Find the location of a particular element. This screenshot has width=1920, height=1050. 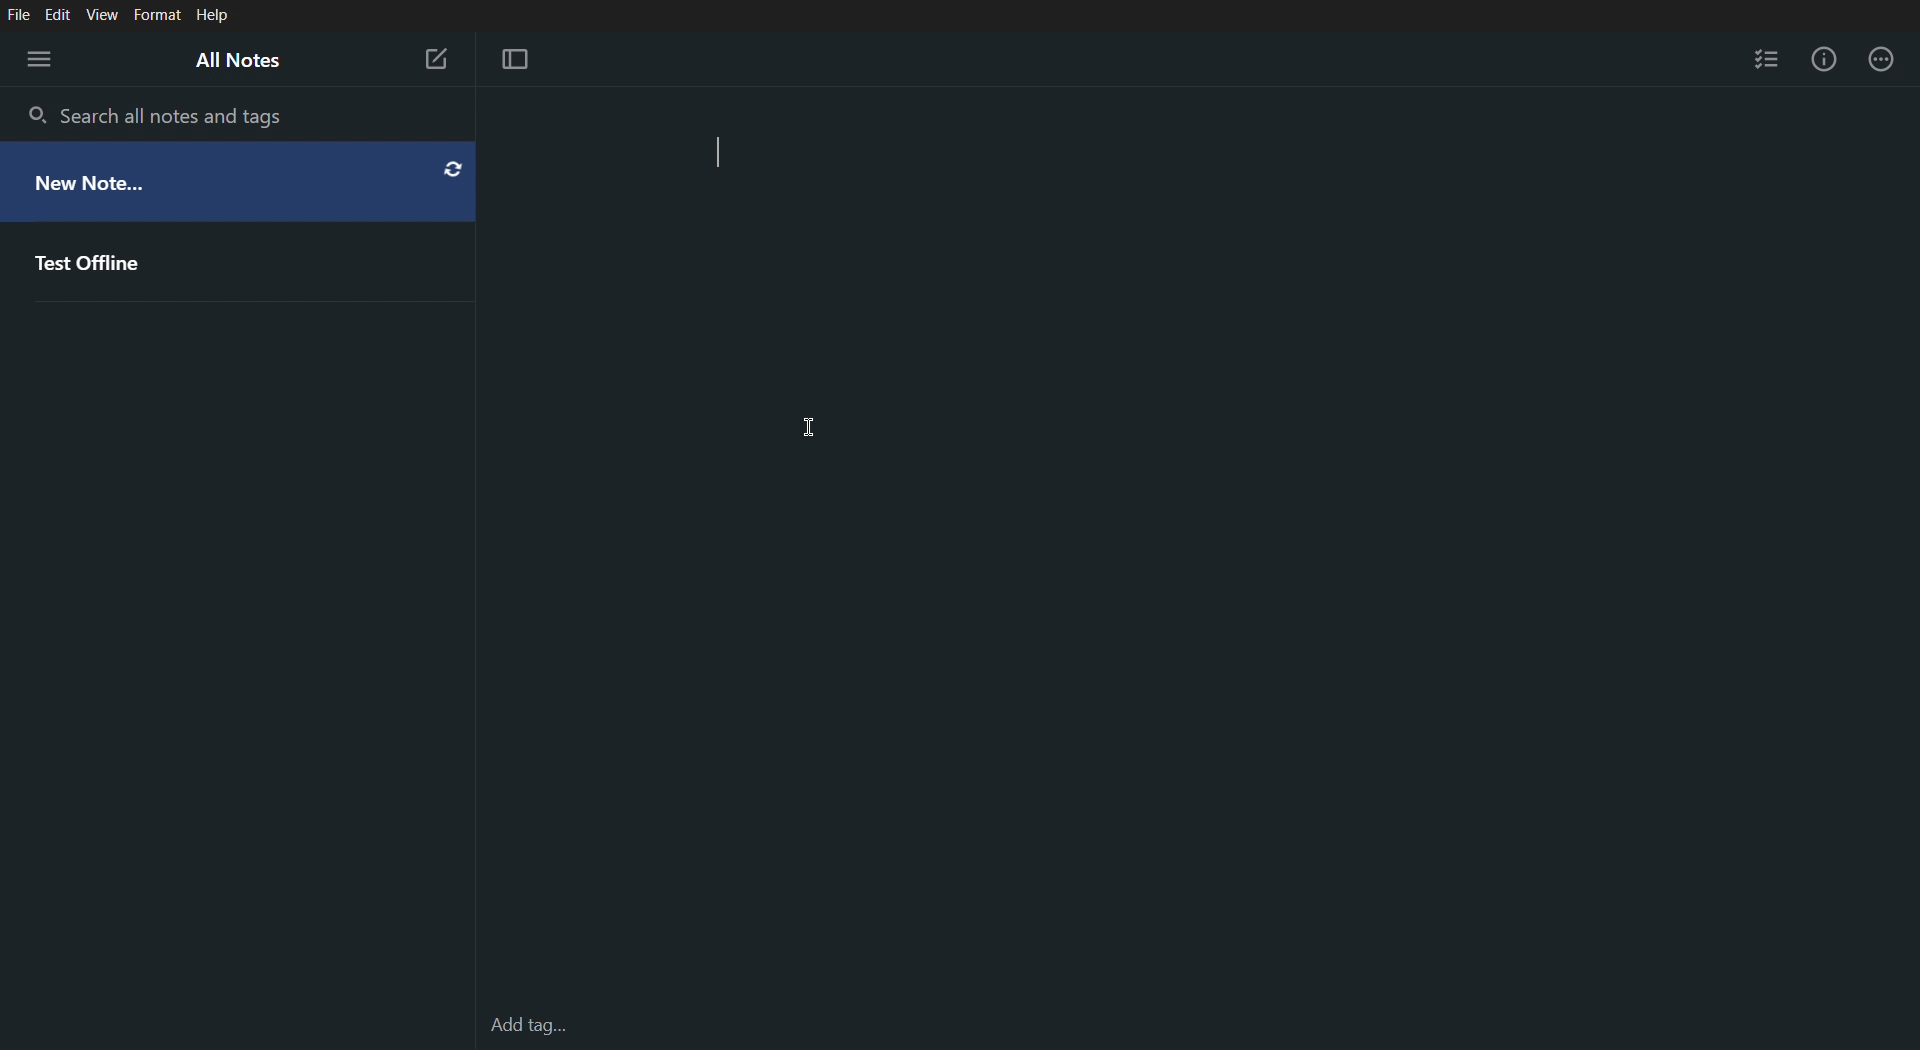

More is located at coordinates (1888, 62).